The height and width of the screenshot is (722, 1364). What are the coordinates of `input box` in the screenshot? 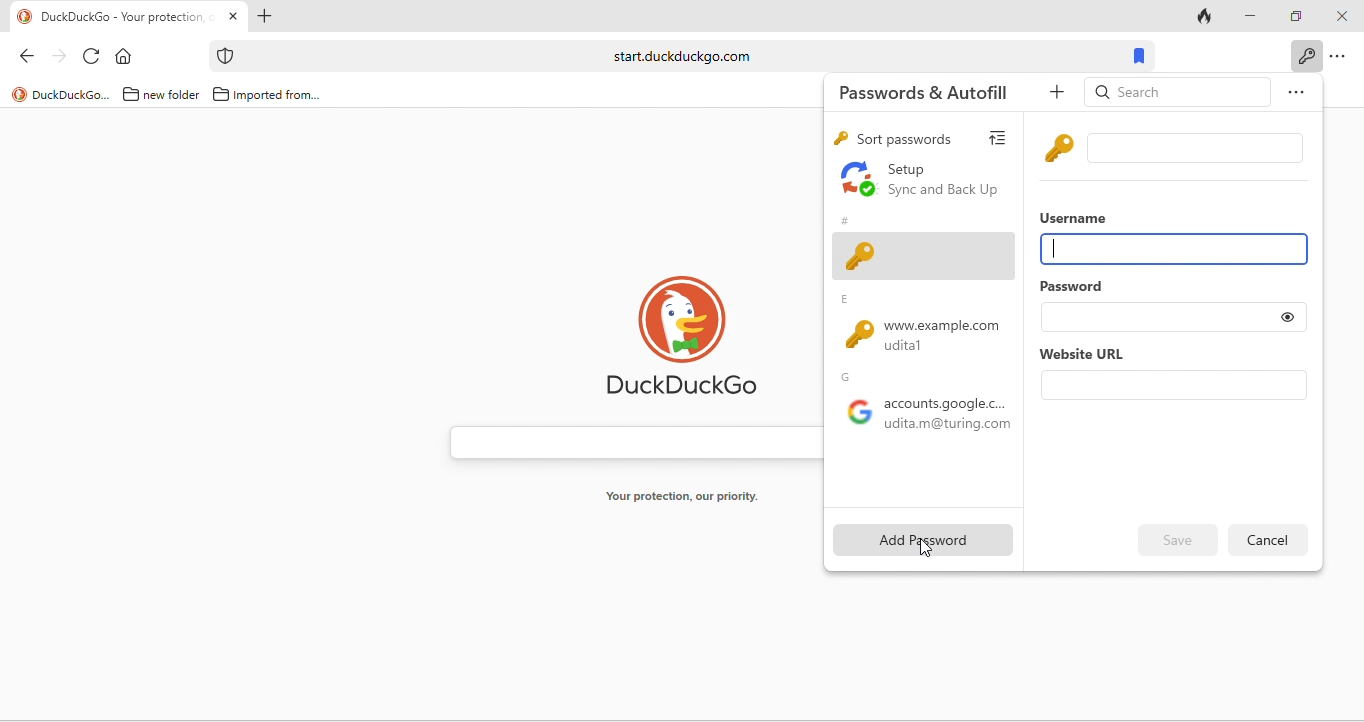 It's located at (1199, 148).